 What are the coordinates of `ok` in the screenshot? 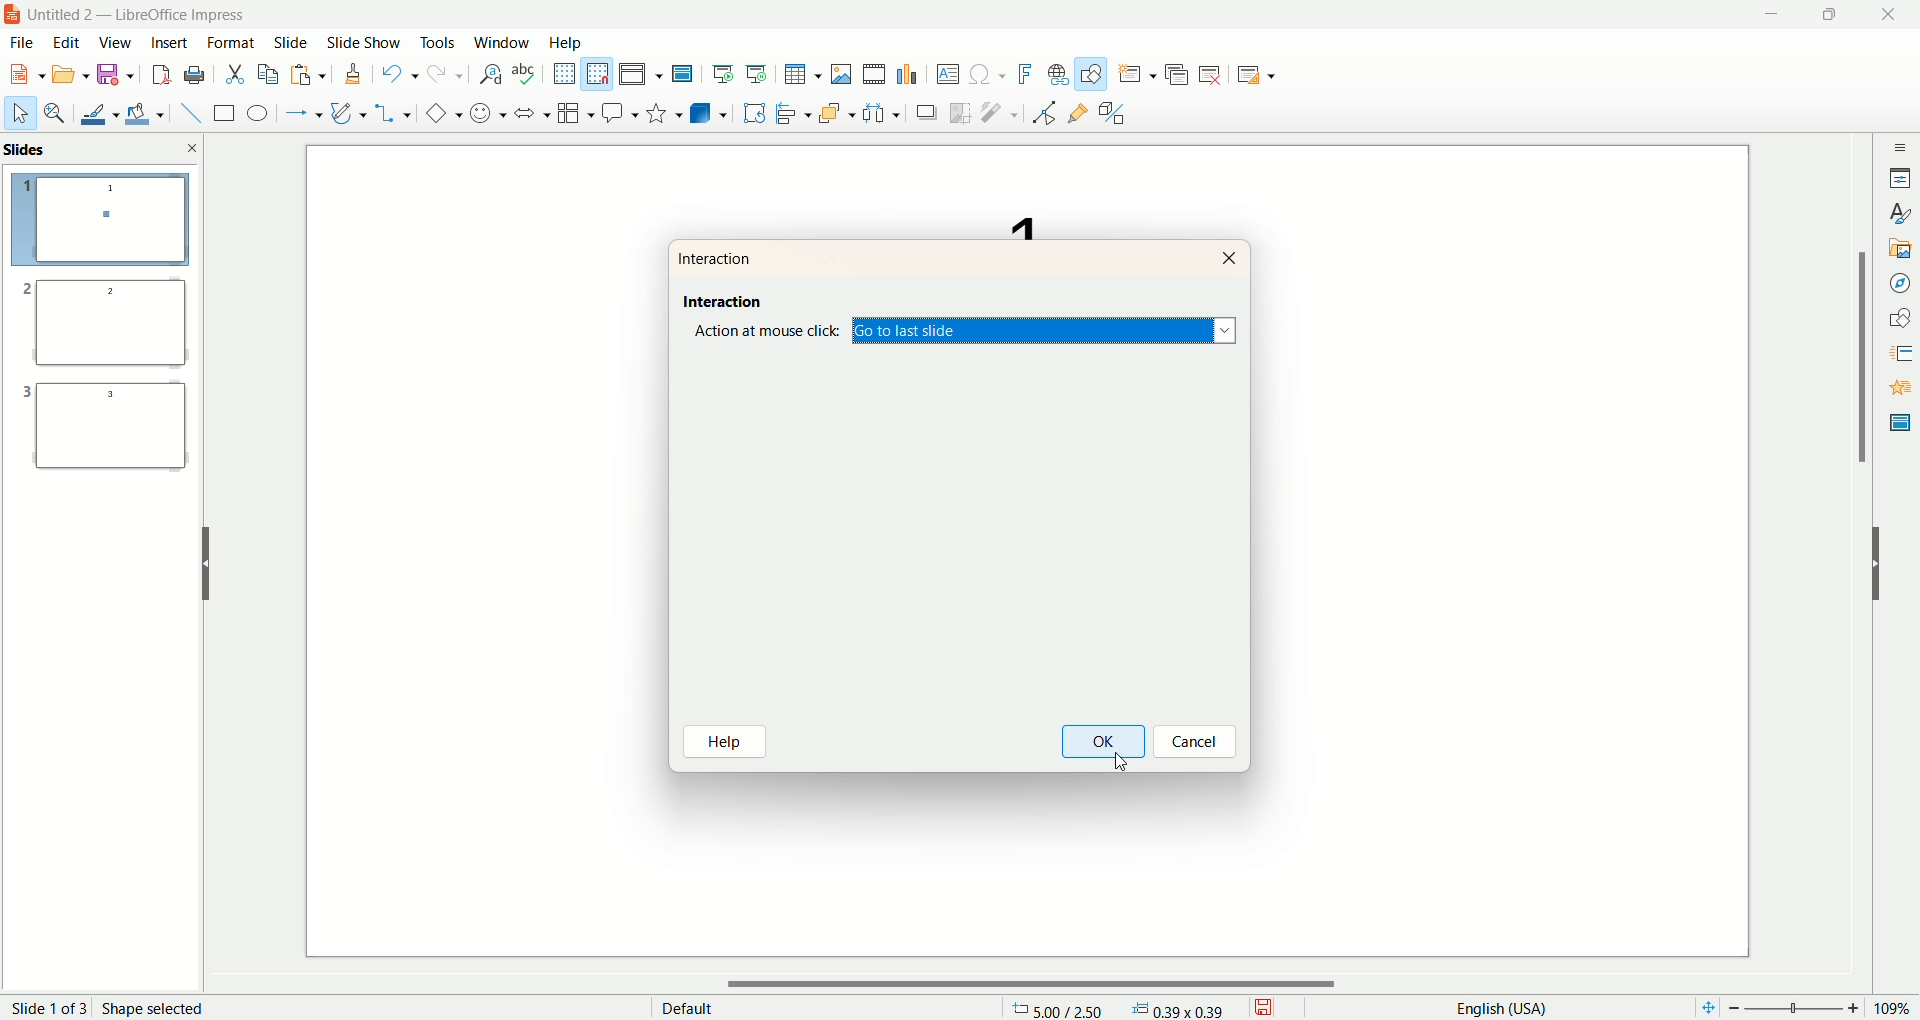 It's located at (1107, 742).